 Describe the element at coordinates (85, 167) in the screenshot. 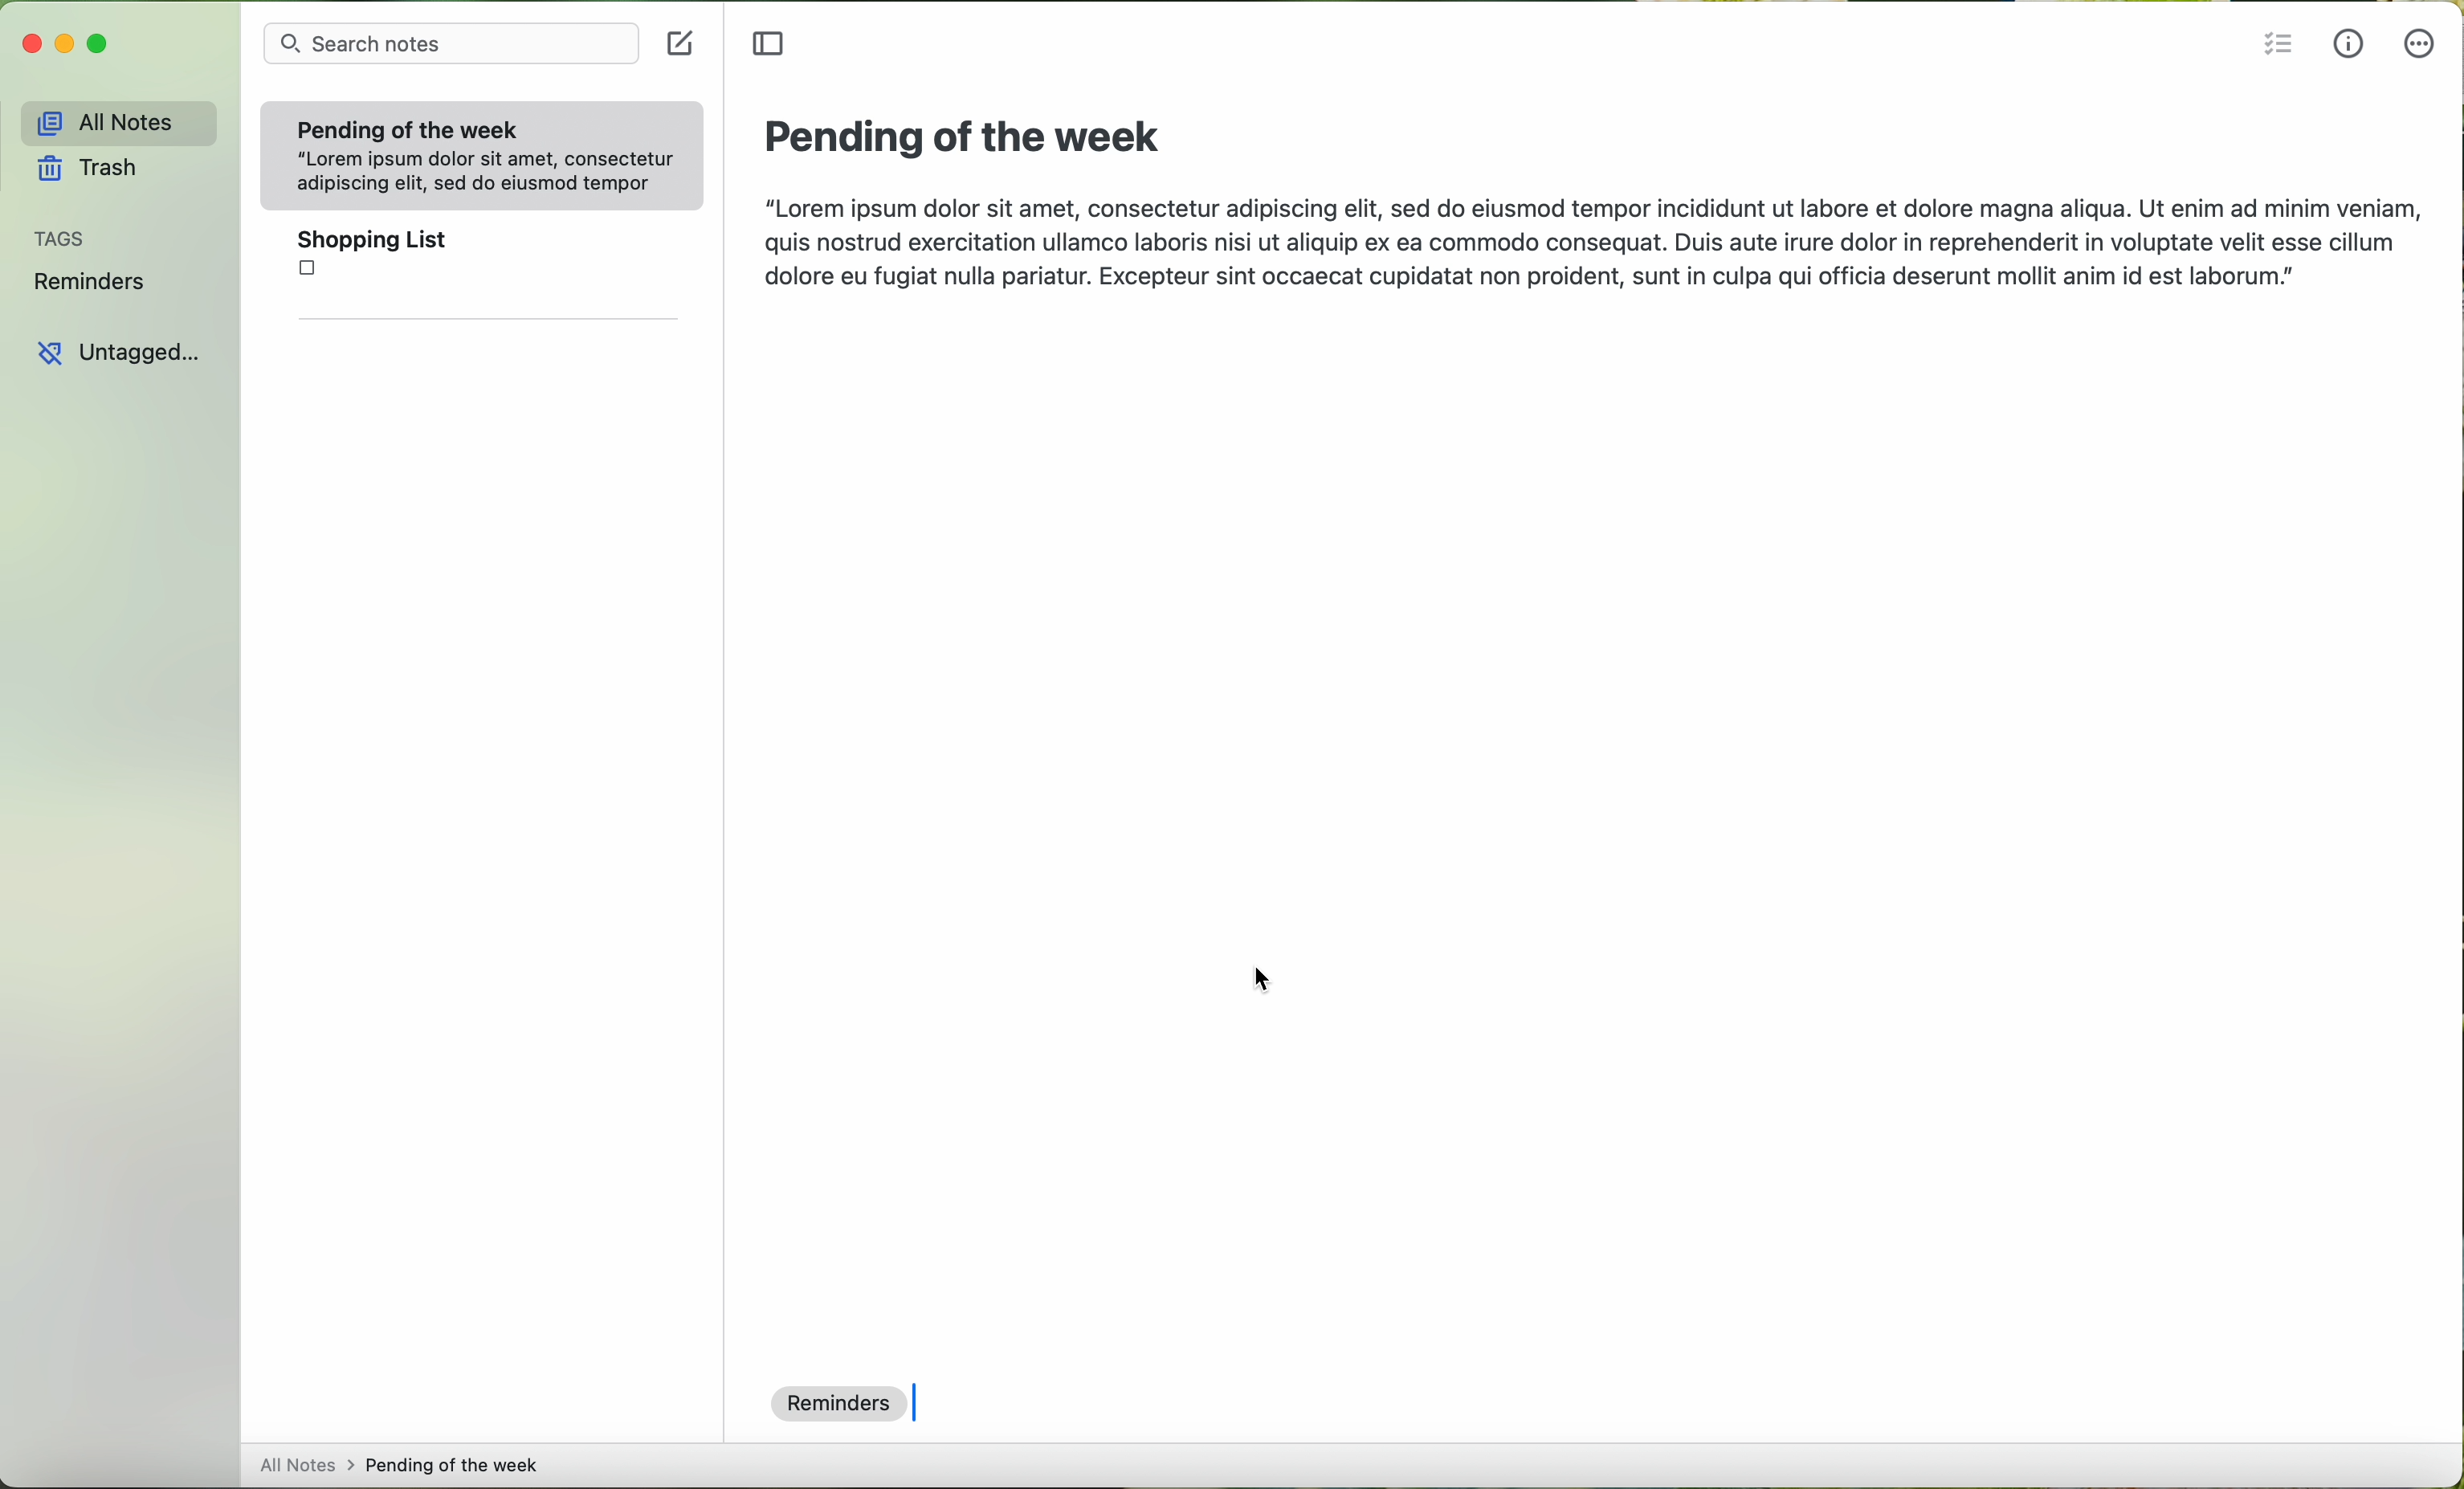

I see `trash` at that location.